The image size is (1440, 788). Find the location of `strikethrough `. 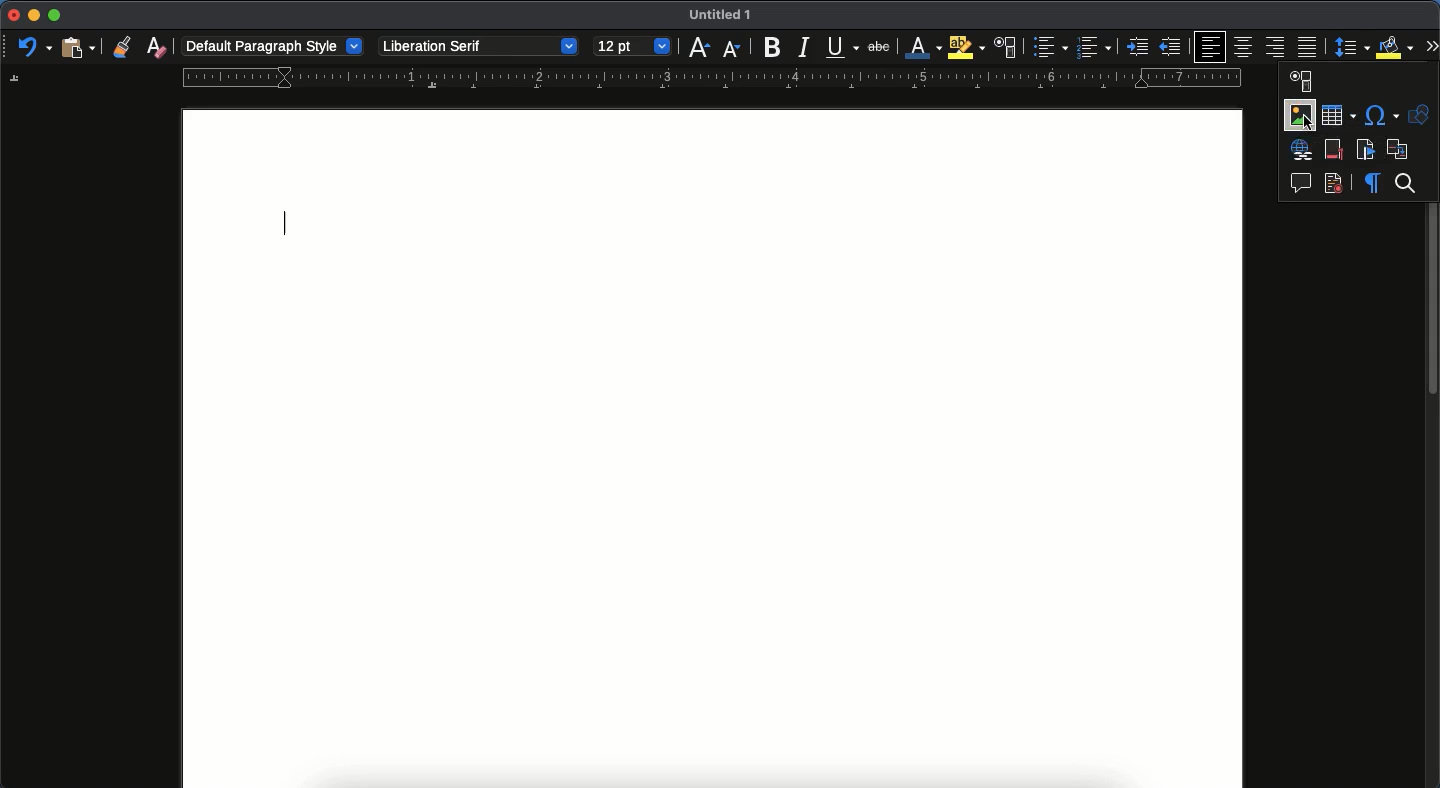

strikethrough  is located at coordinates (879, 46).